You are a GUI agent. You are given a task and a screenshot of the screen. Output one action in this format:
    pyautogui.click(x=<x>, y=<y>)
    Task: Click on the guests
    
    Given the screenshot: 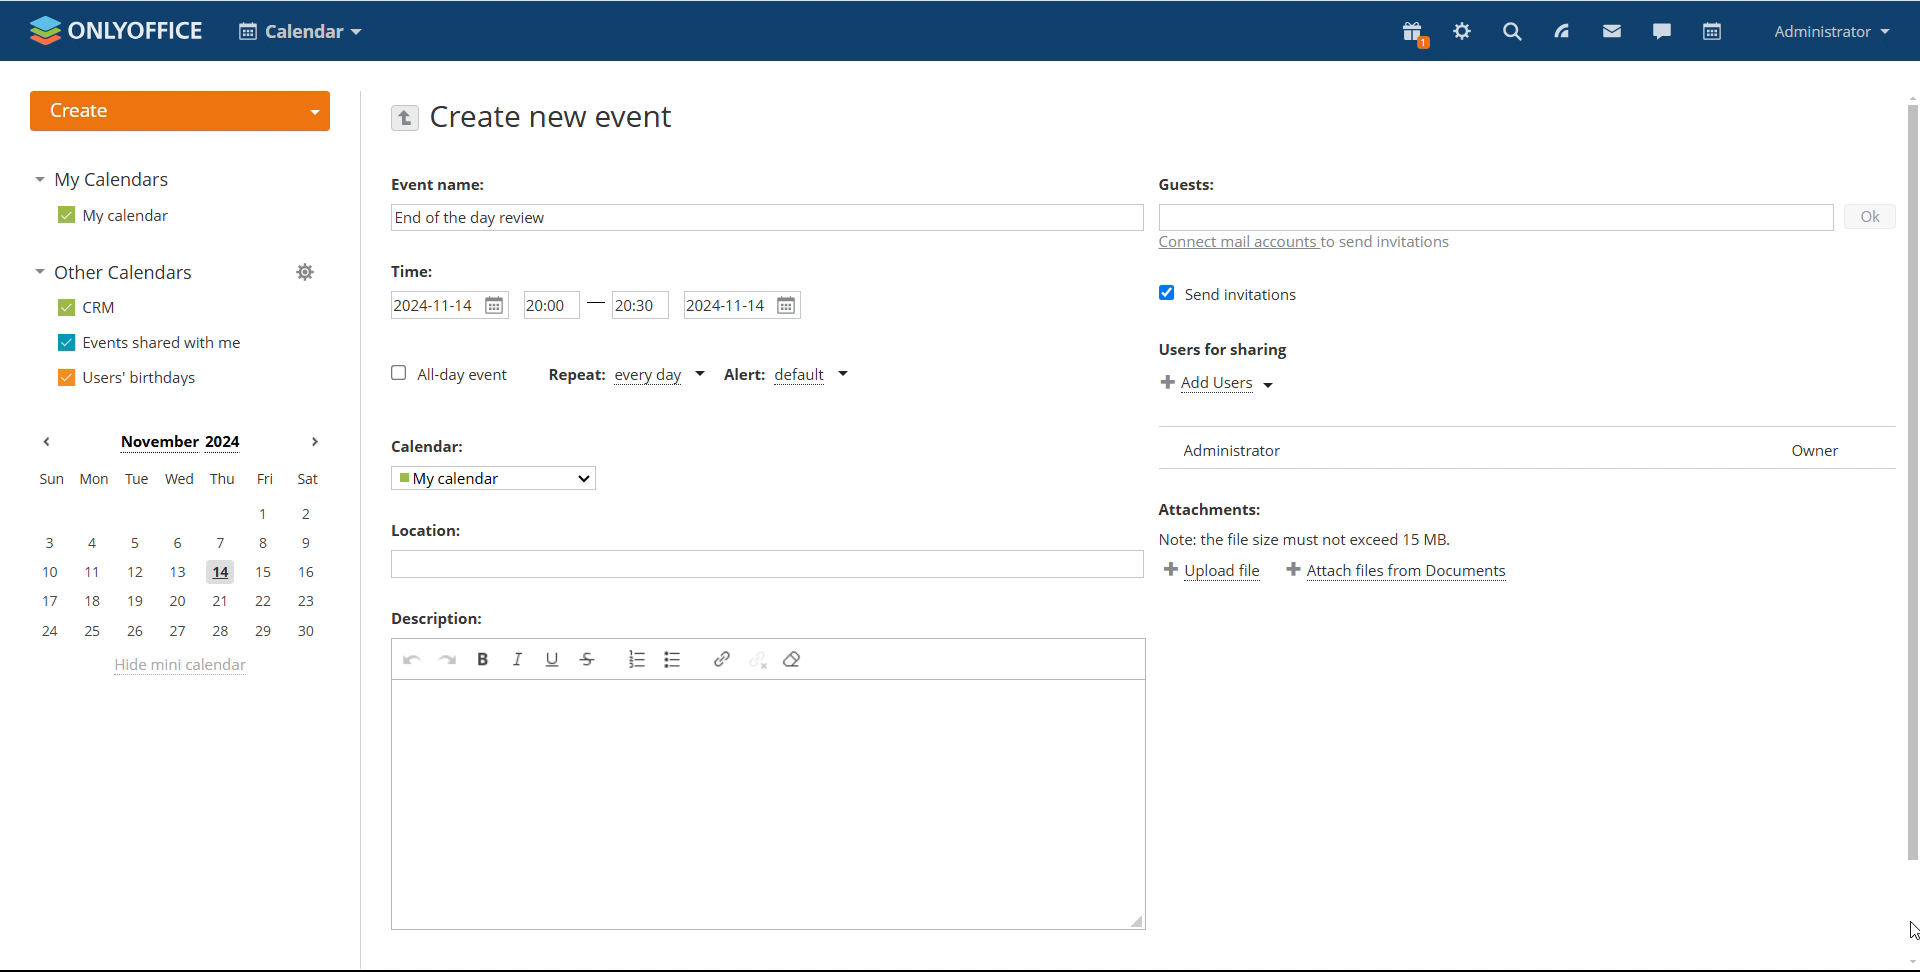 What is the action you would take?
    pyautogui.click(x=1186, y=183)
    